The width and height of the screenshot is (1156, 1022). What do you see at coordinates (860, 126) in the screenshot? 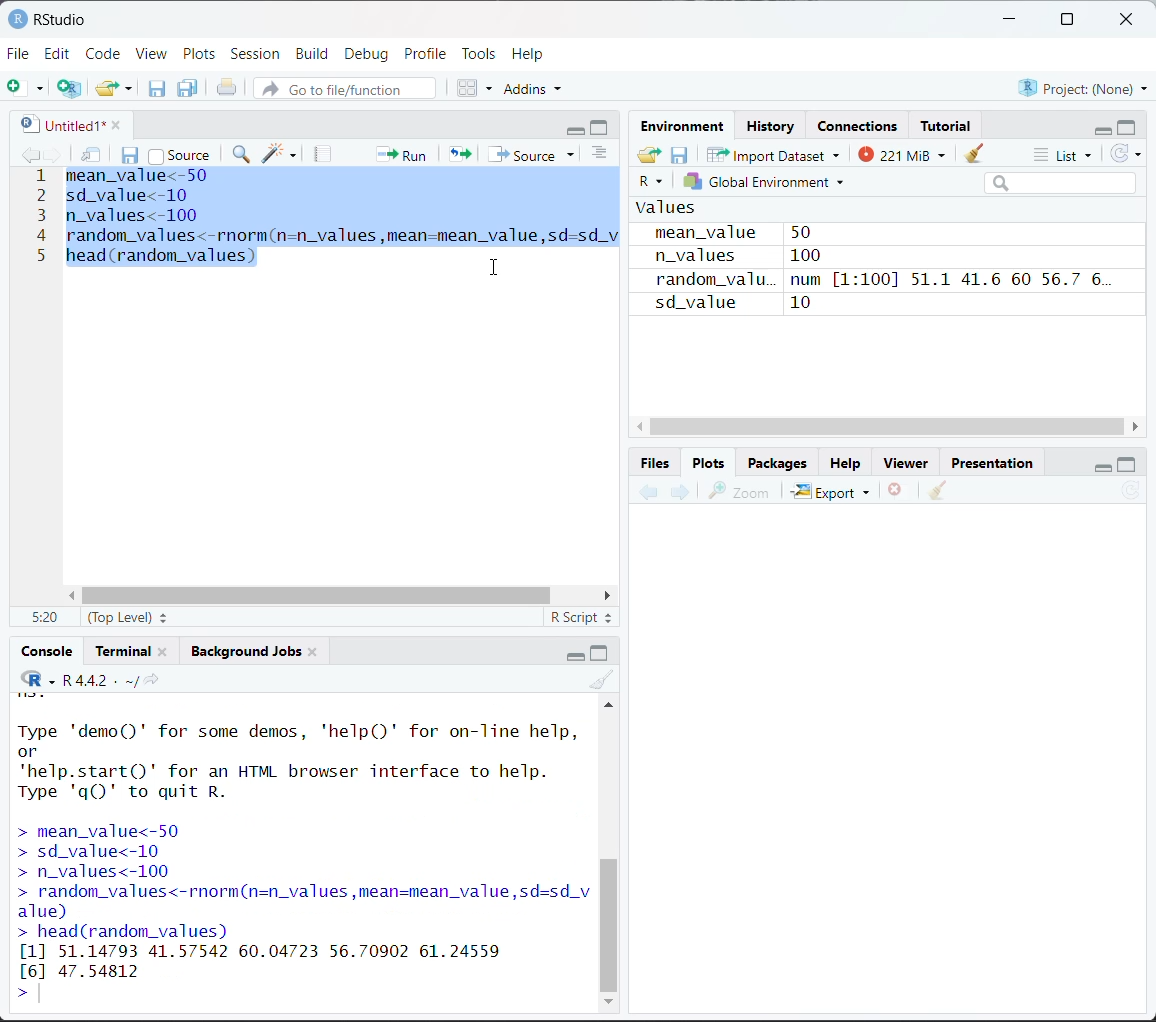
I see `Connections` at bounding box center [860, 126].